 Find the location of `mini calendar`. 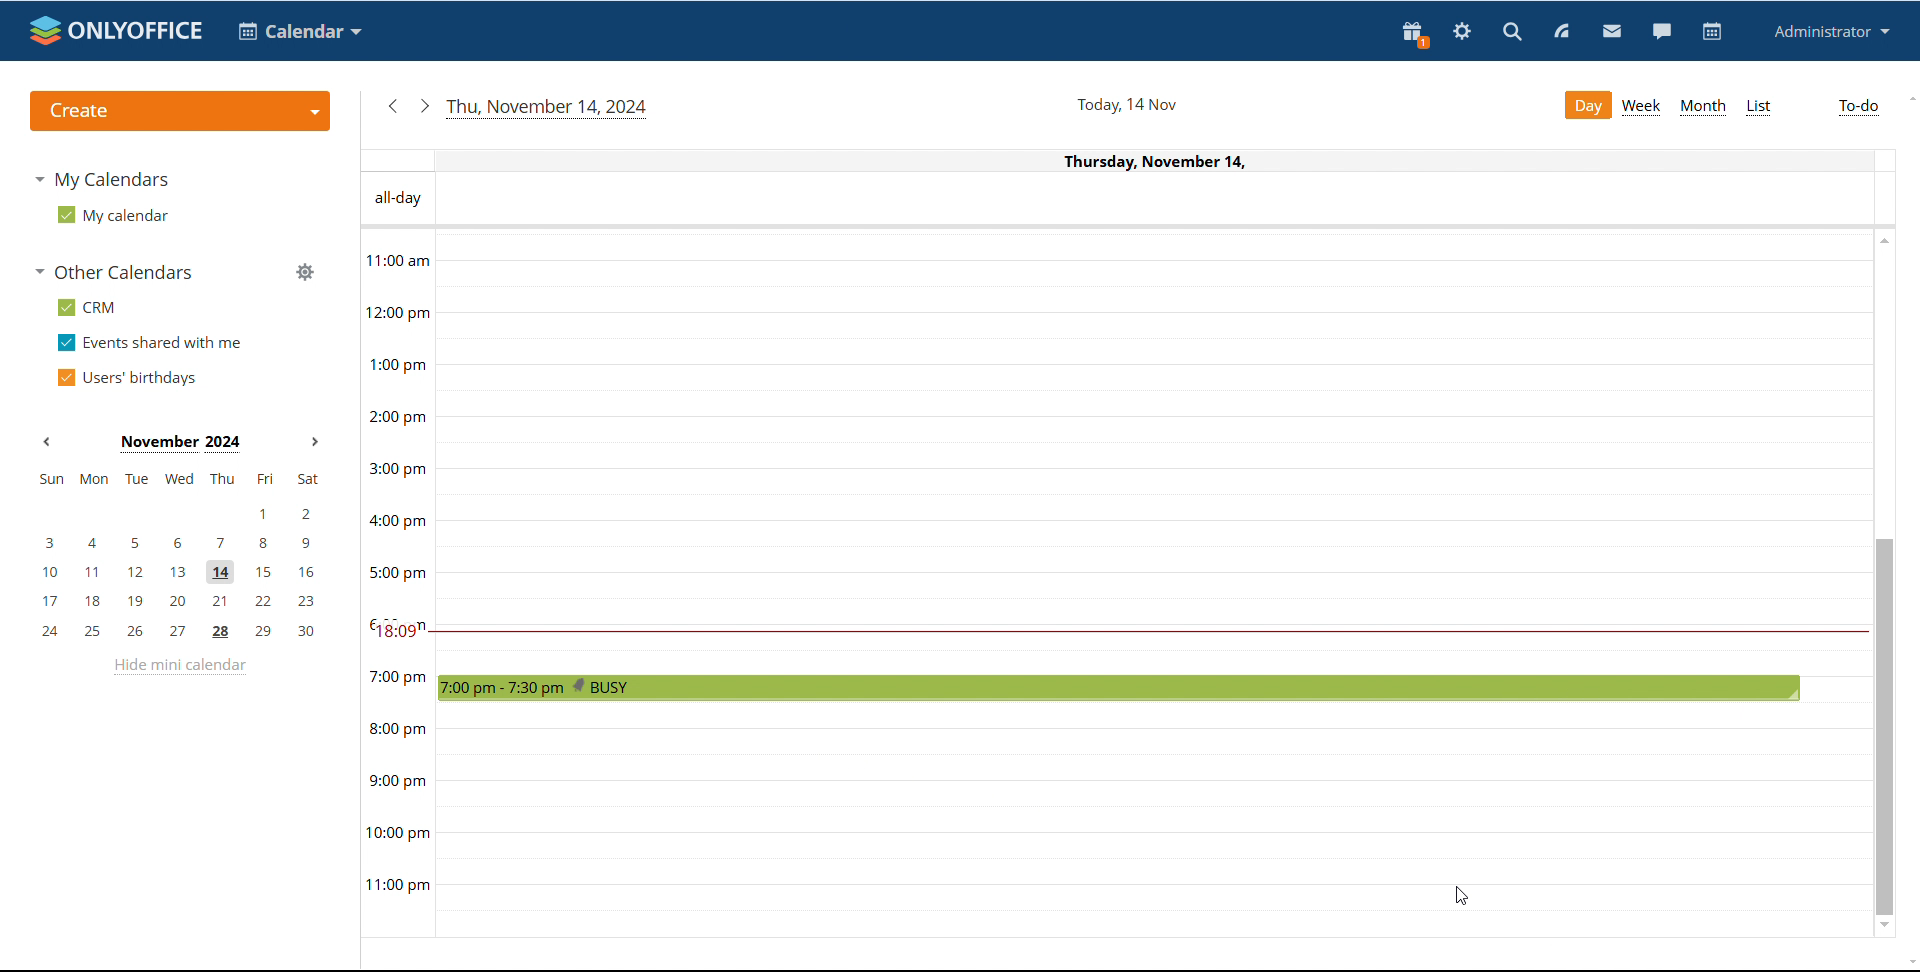

mini calendar is located at coordinates (179, 555).